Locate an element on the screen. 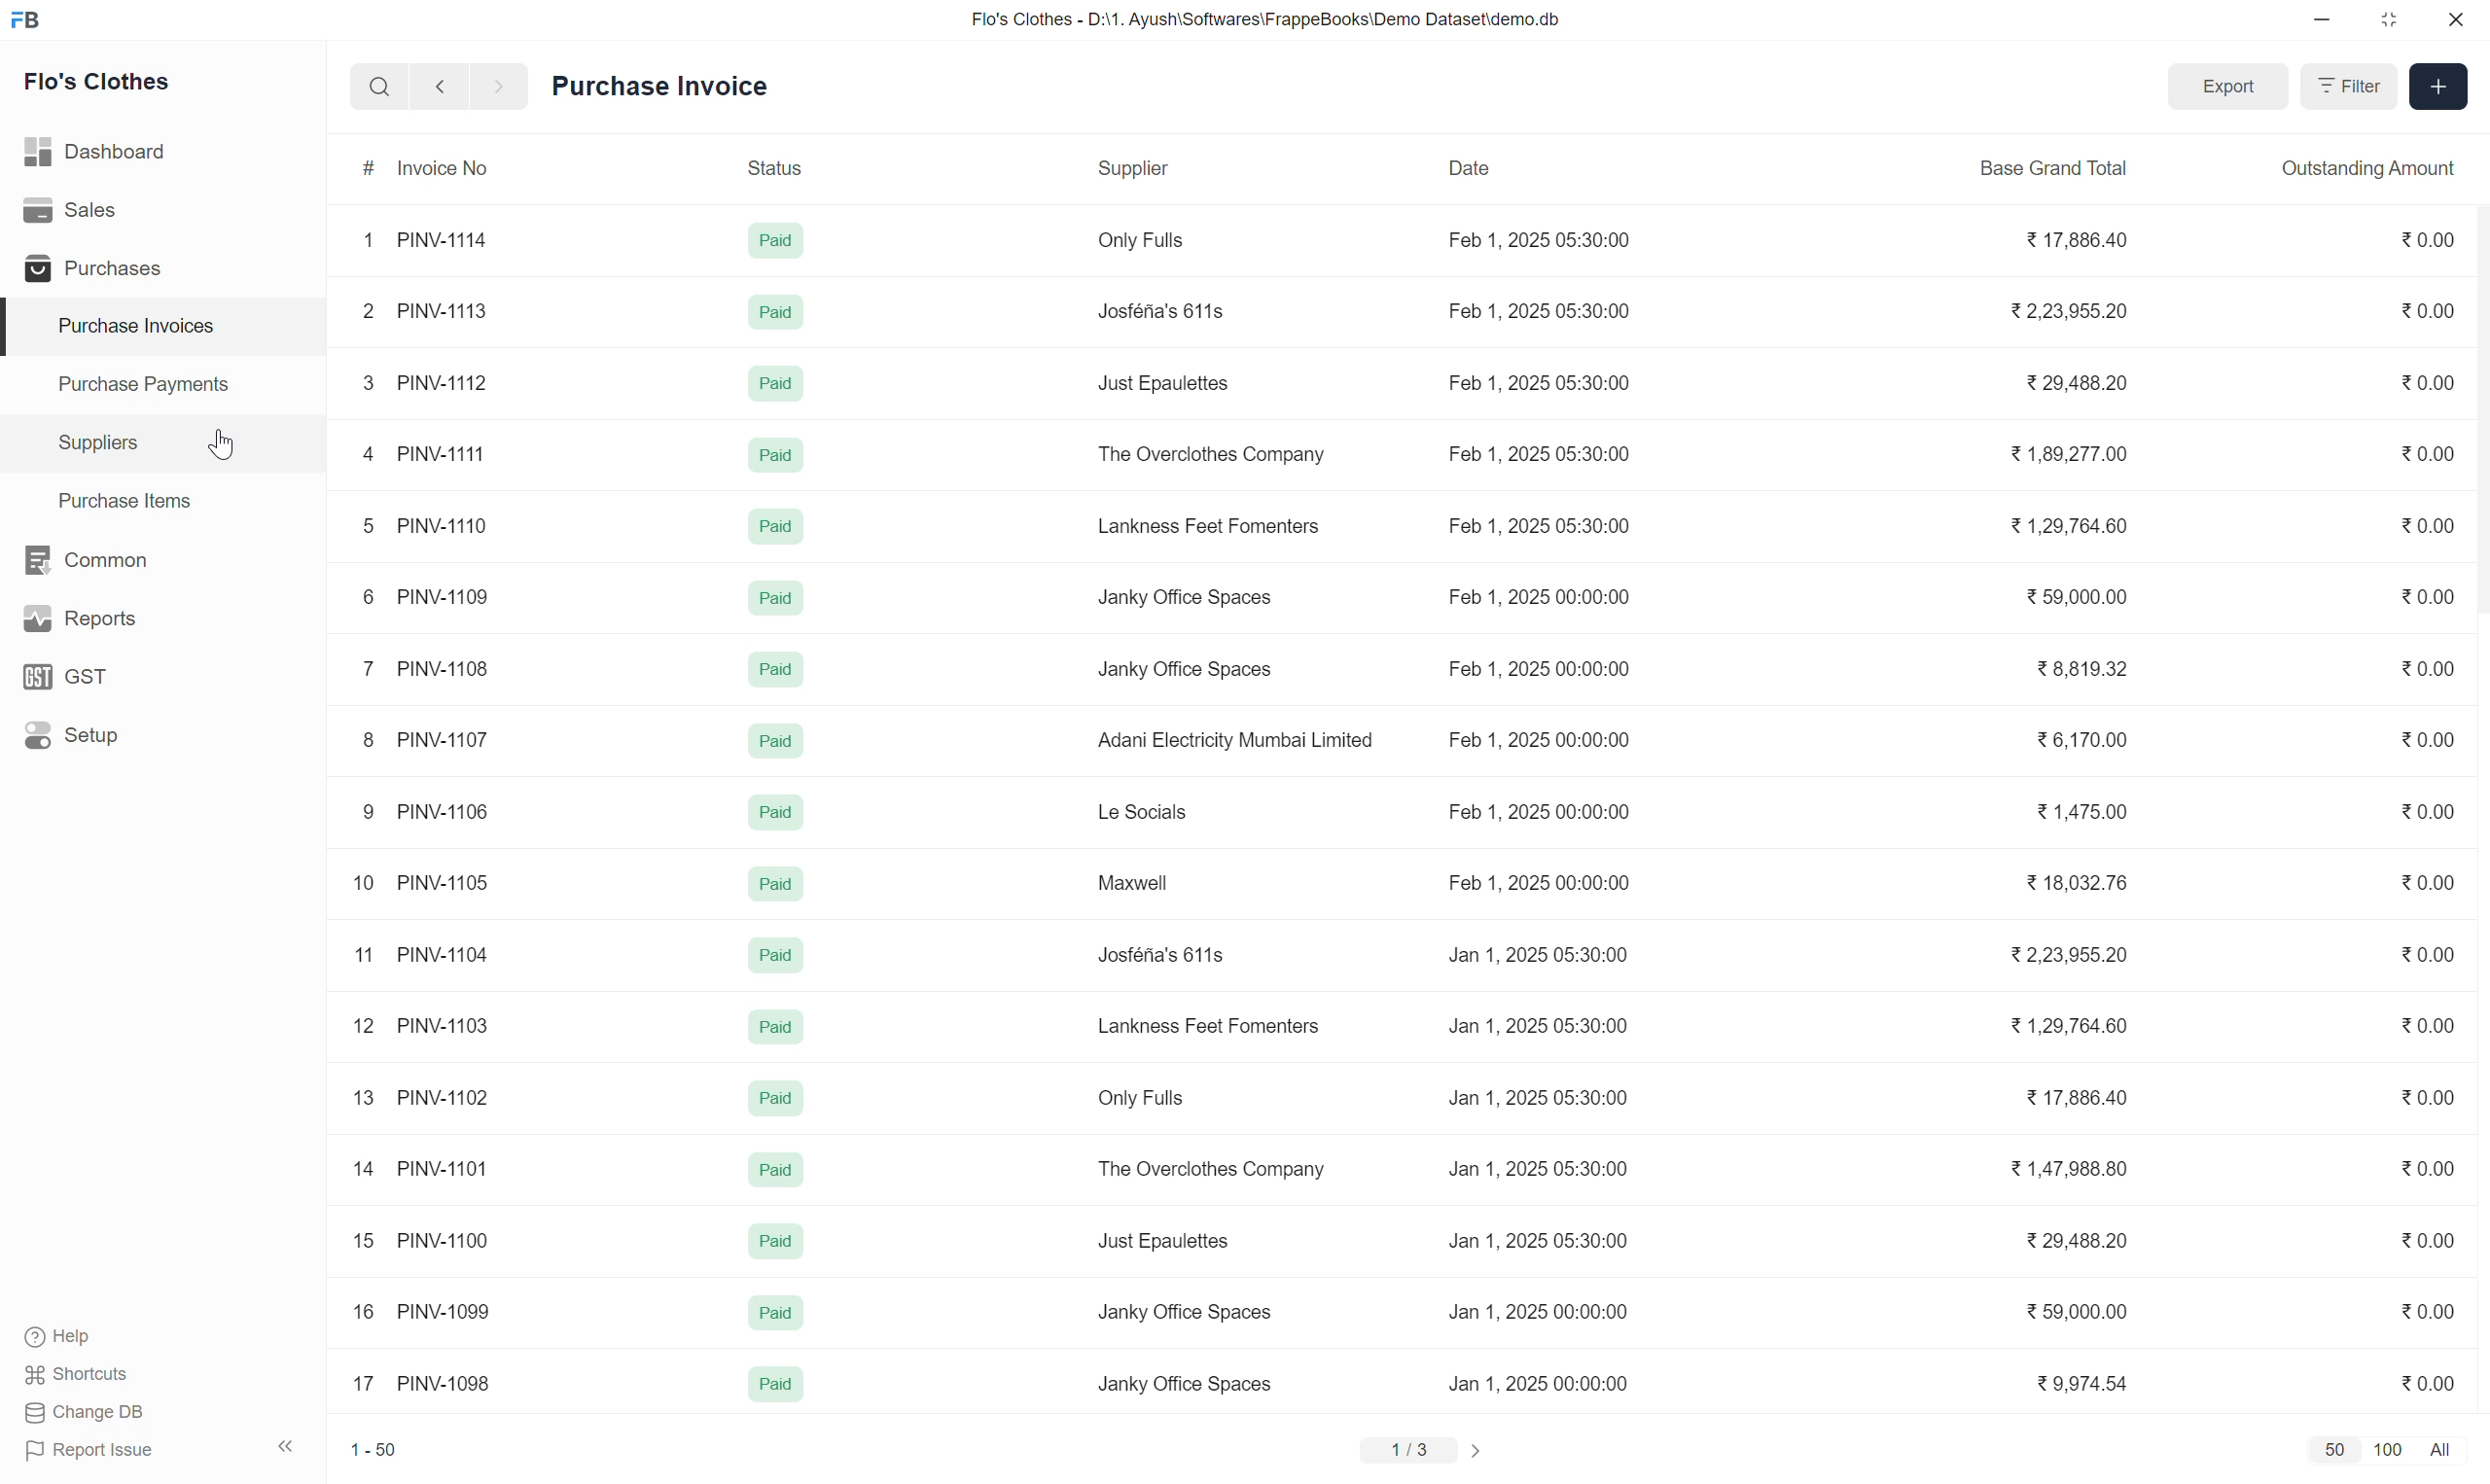  Date is located at coordinates (1541, 169).